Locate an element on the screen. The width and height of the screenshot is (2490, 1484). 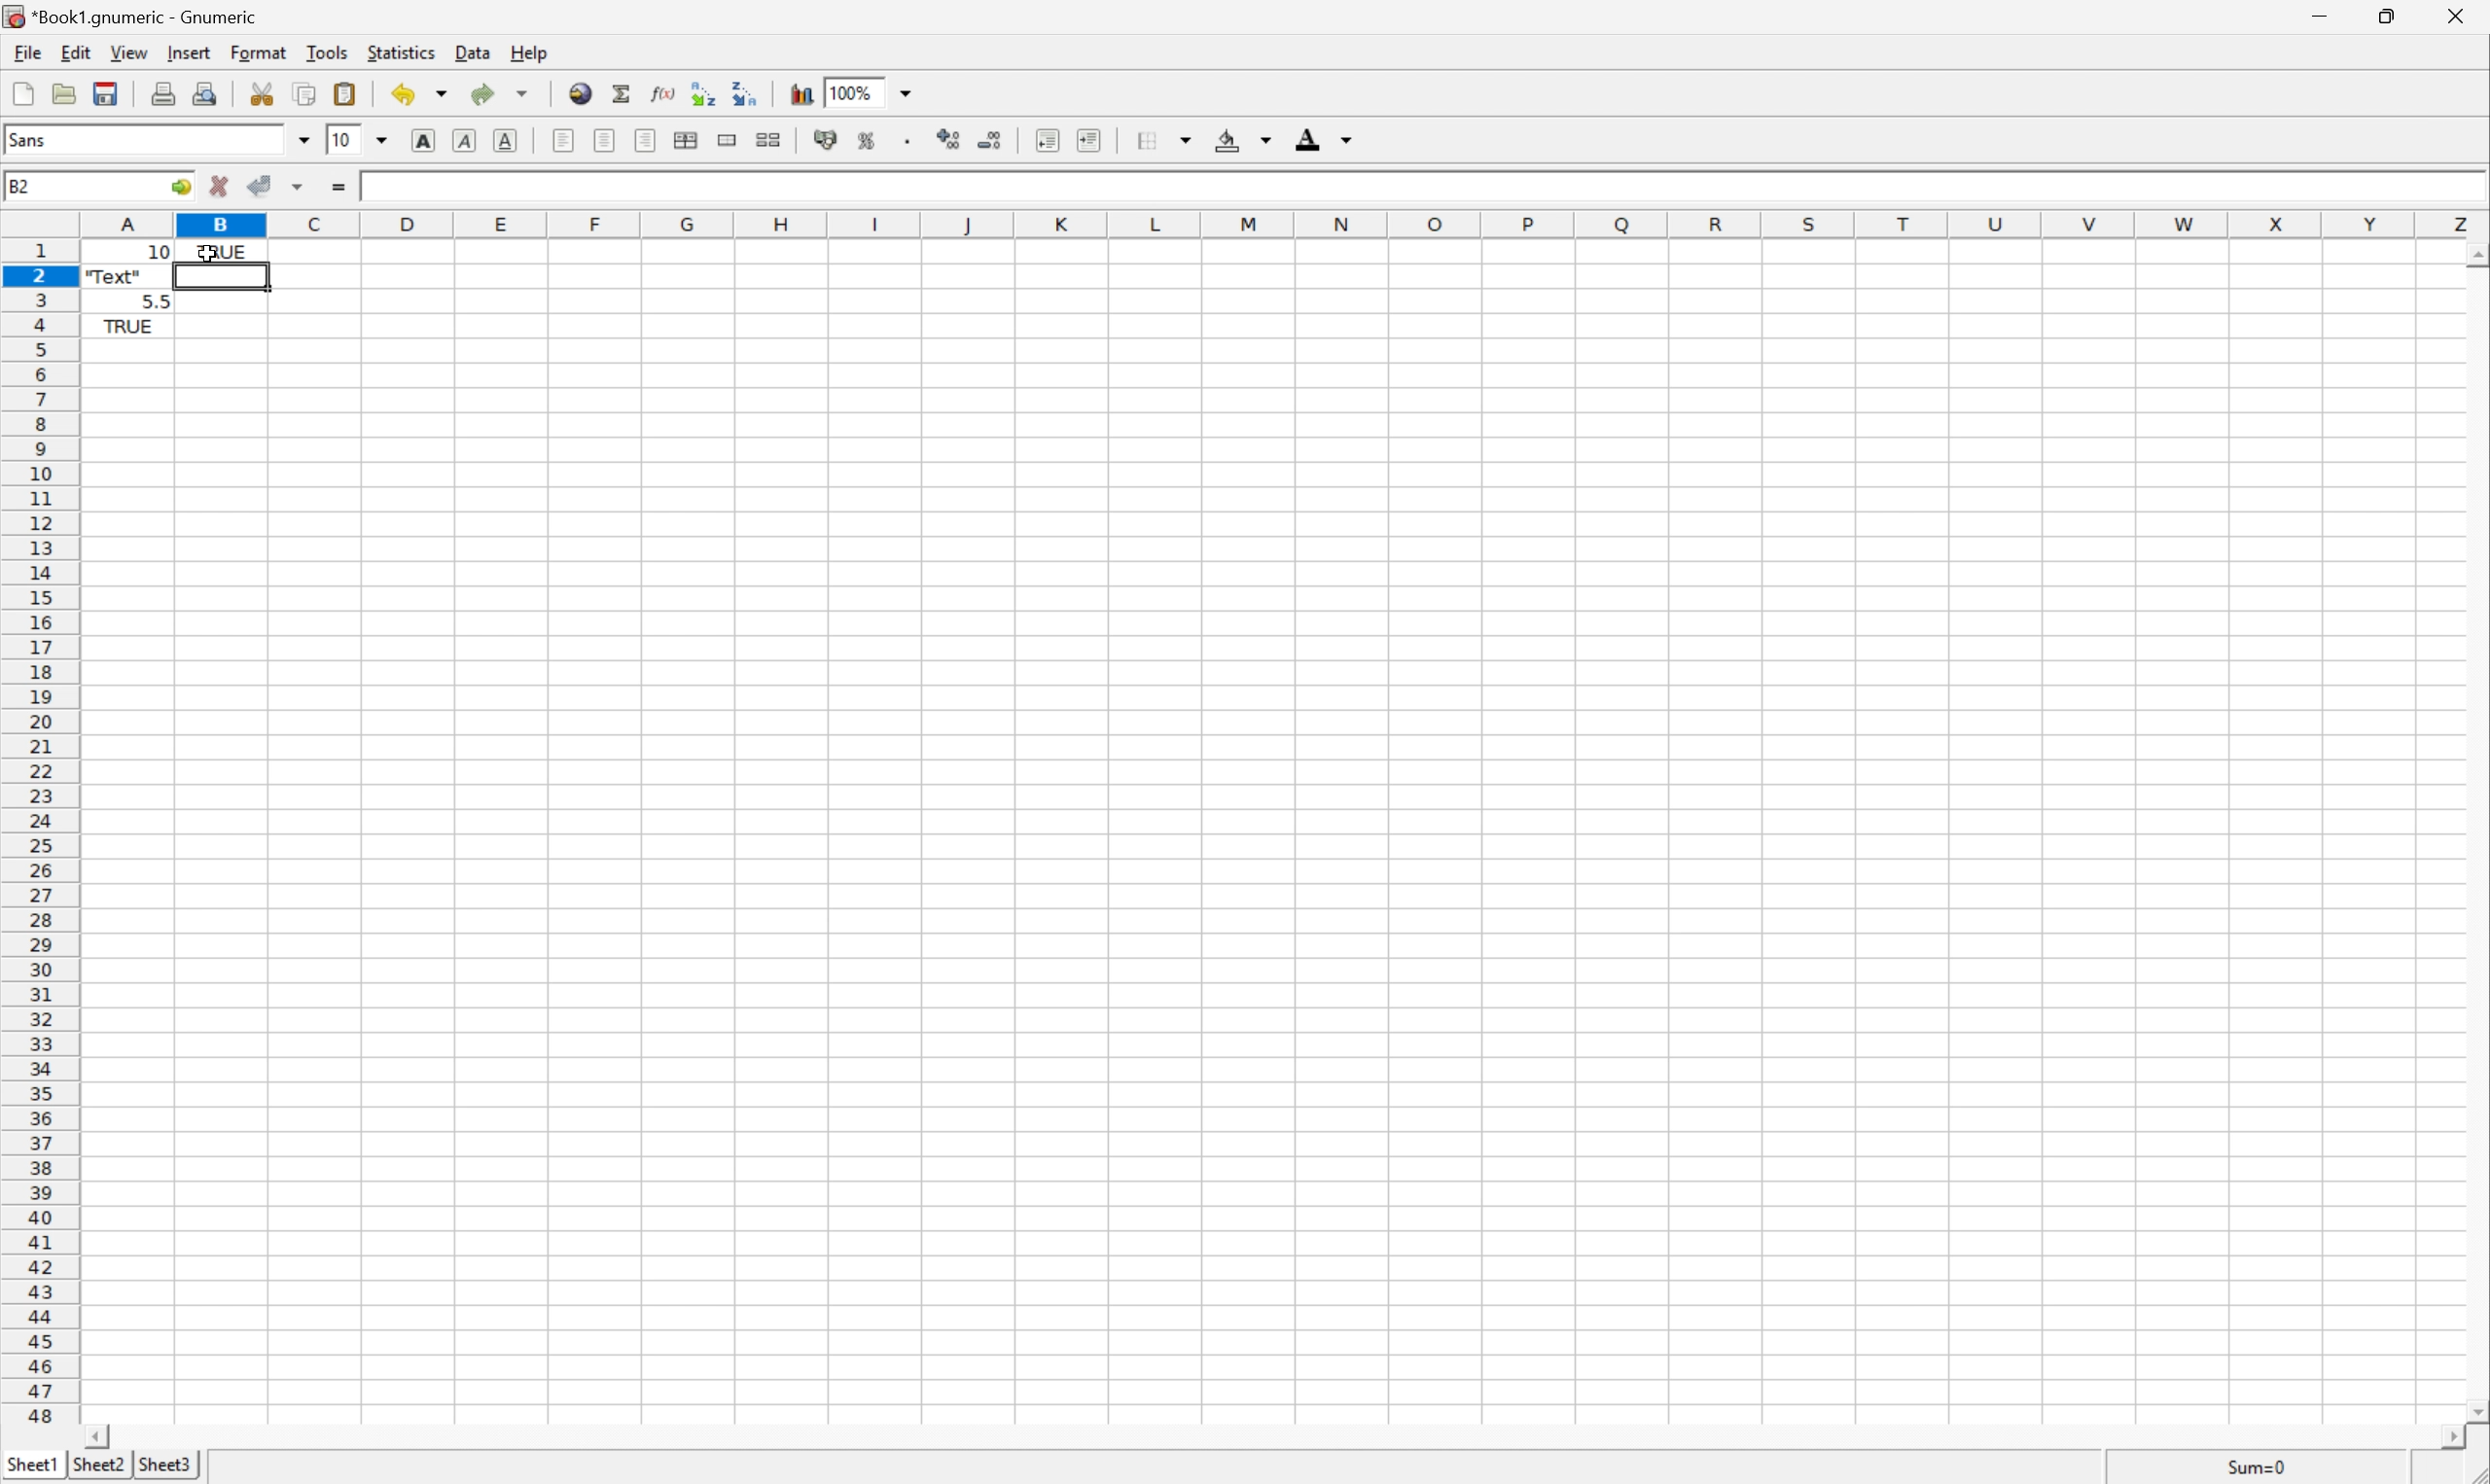
5.5 is located at coordinates (157, 299).